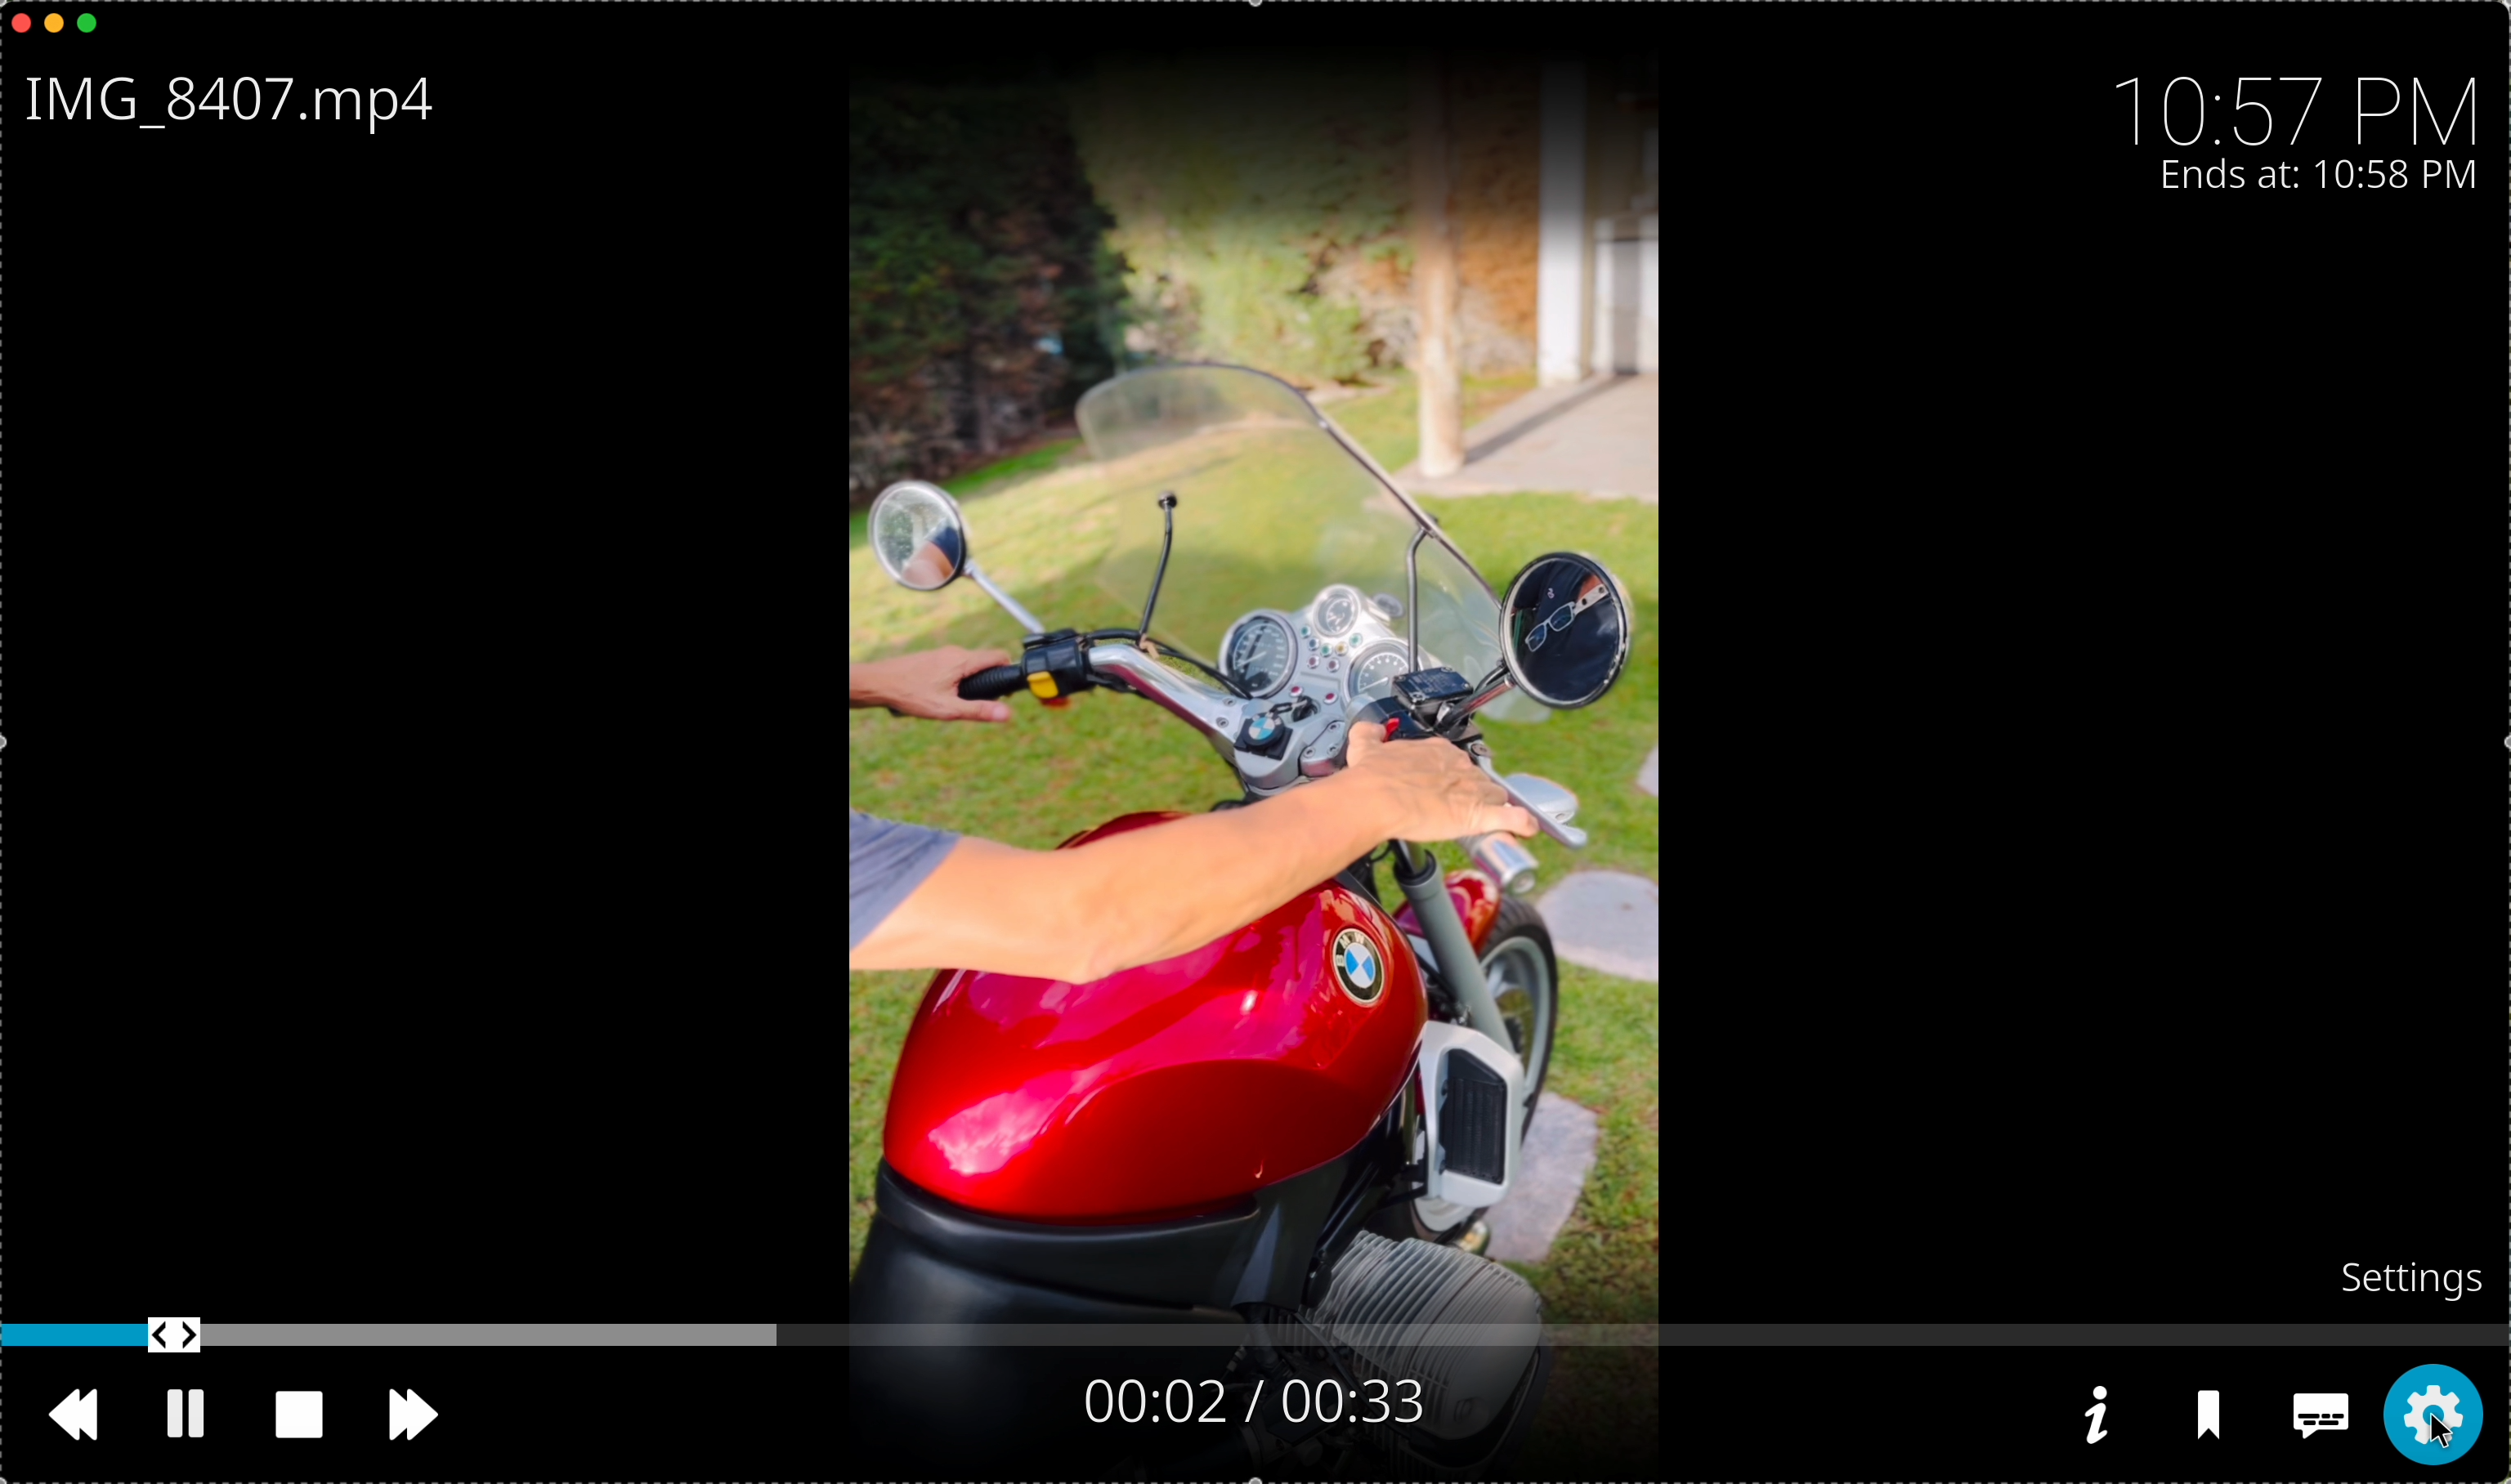 This screenshot has height=1484, width=2511. What do you see at coordinates (16, 21) in the screenshot?
I see `close` at bounding box center [16, 21].